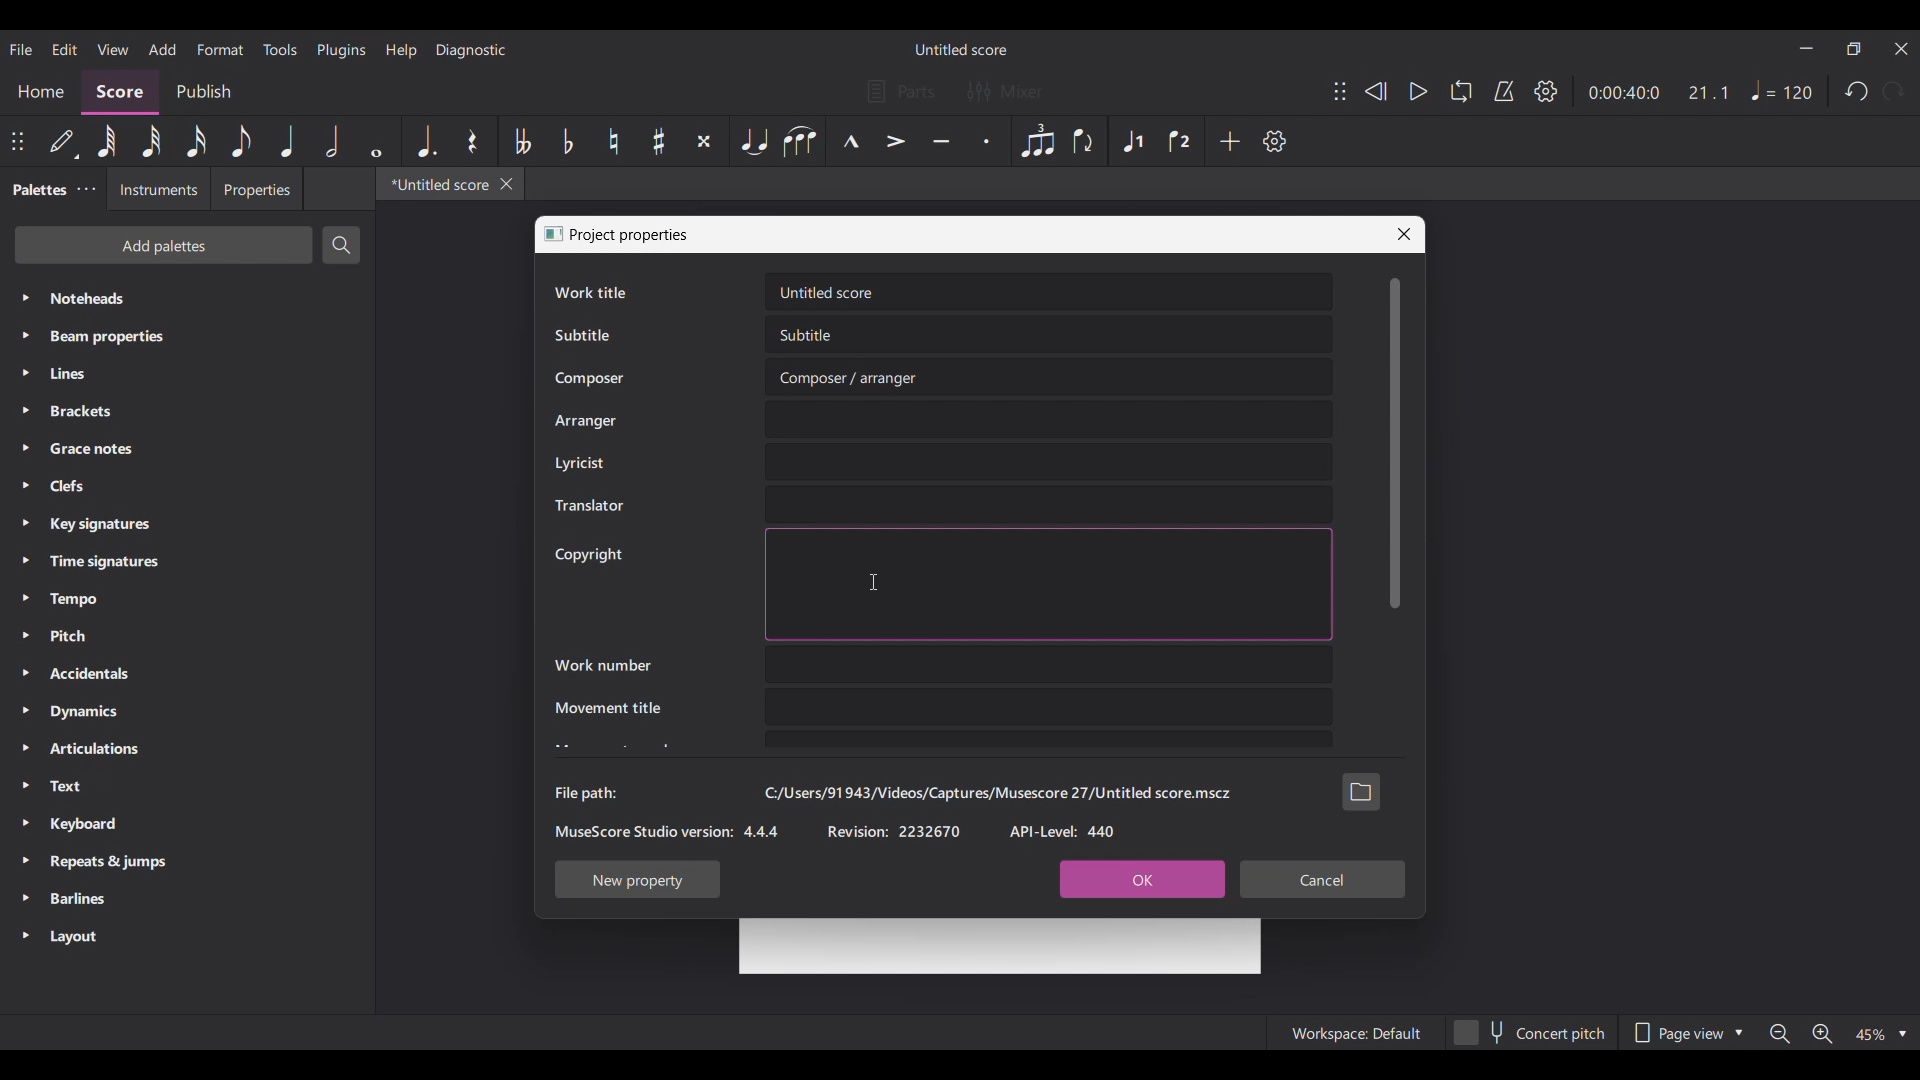  What do you see at coordinates (121, 92) in the screenshot?
I see `Score, current section` at bounding box center [121, 92].